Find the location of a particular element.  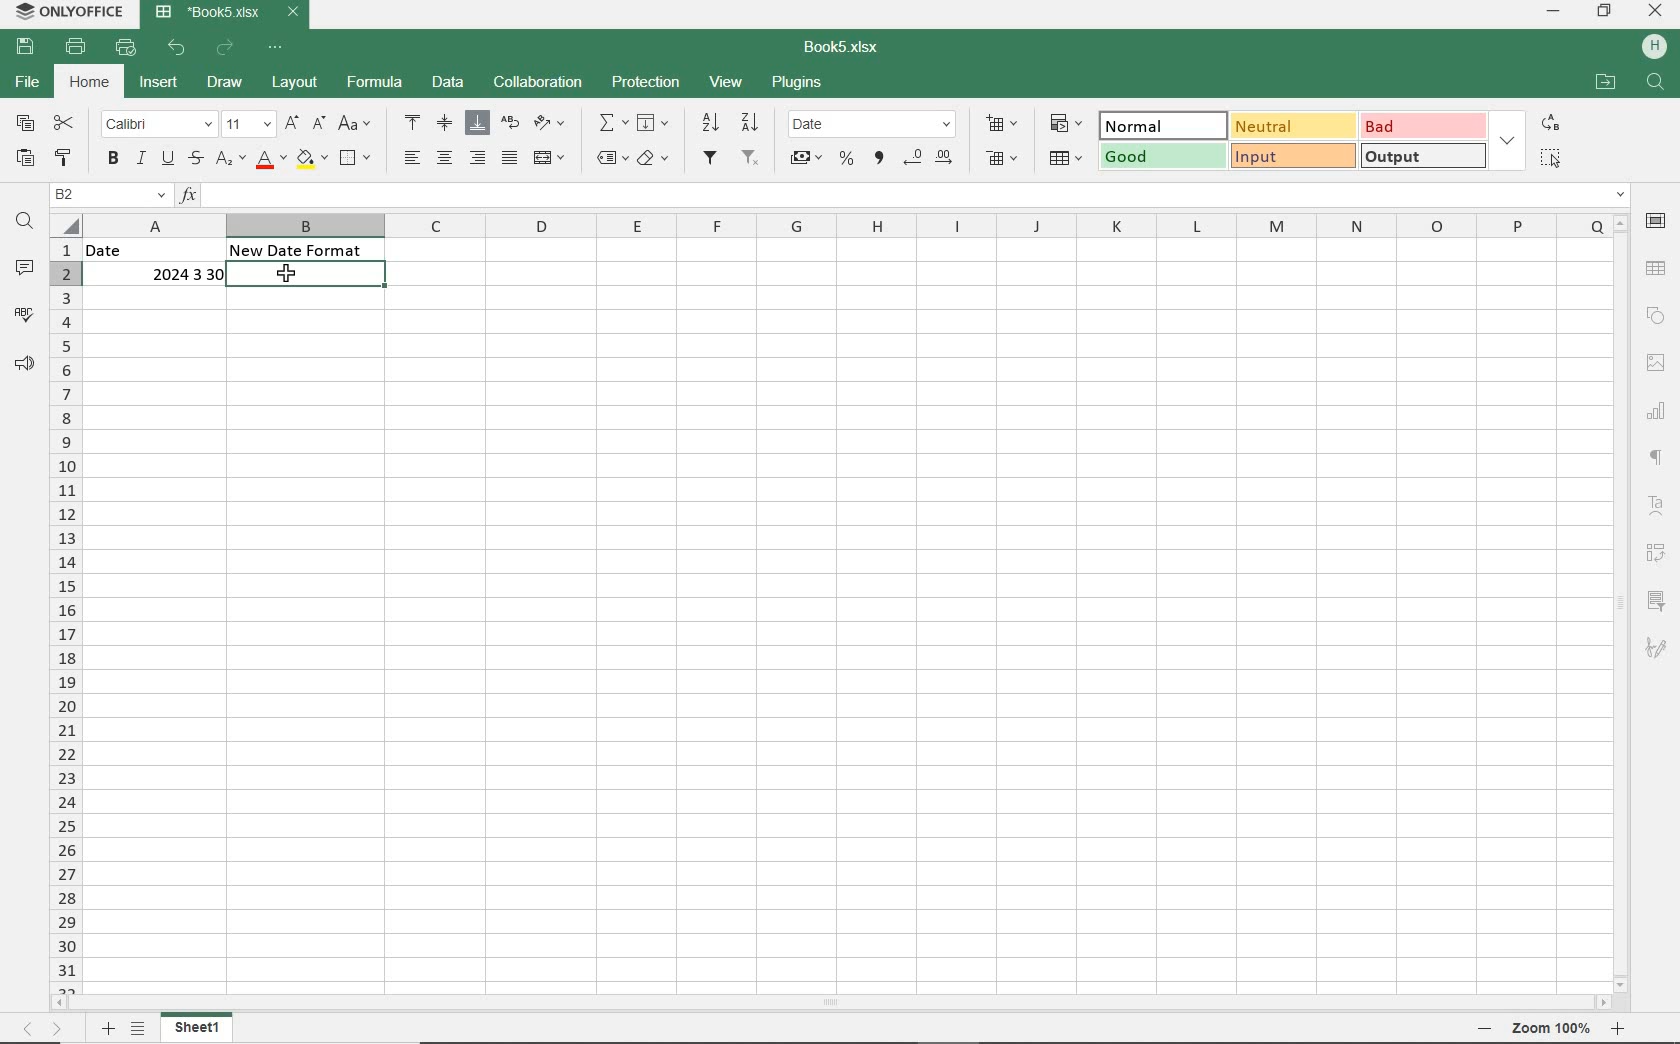

FORMAT AS TABLE TEMPLATE is located at coordinates (1066, 157).